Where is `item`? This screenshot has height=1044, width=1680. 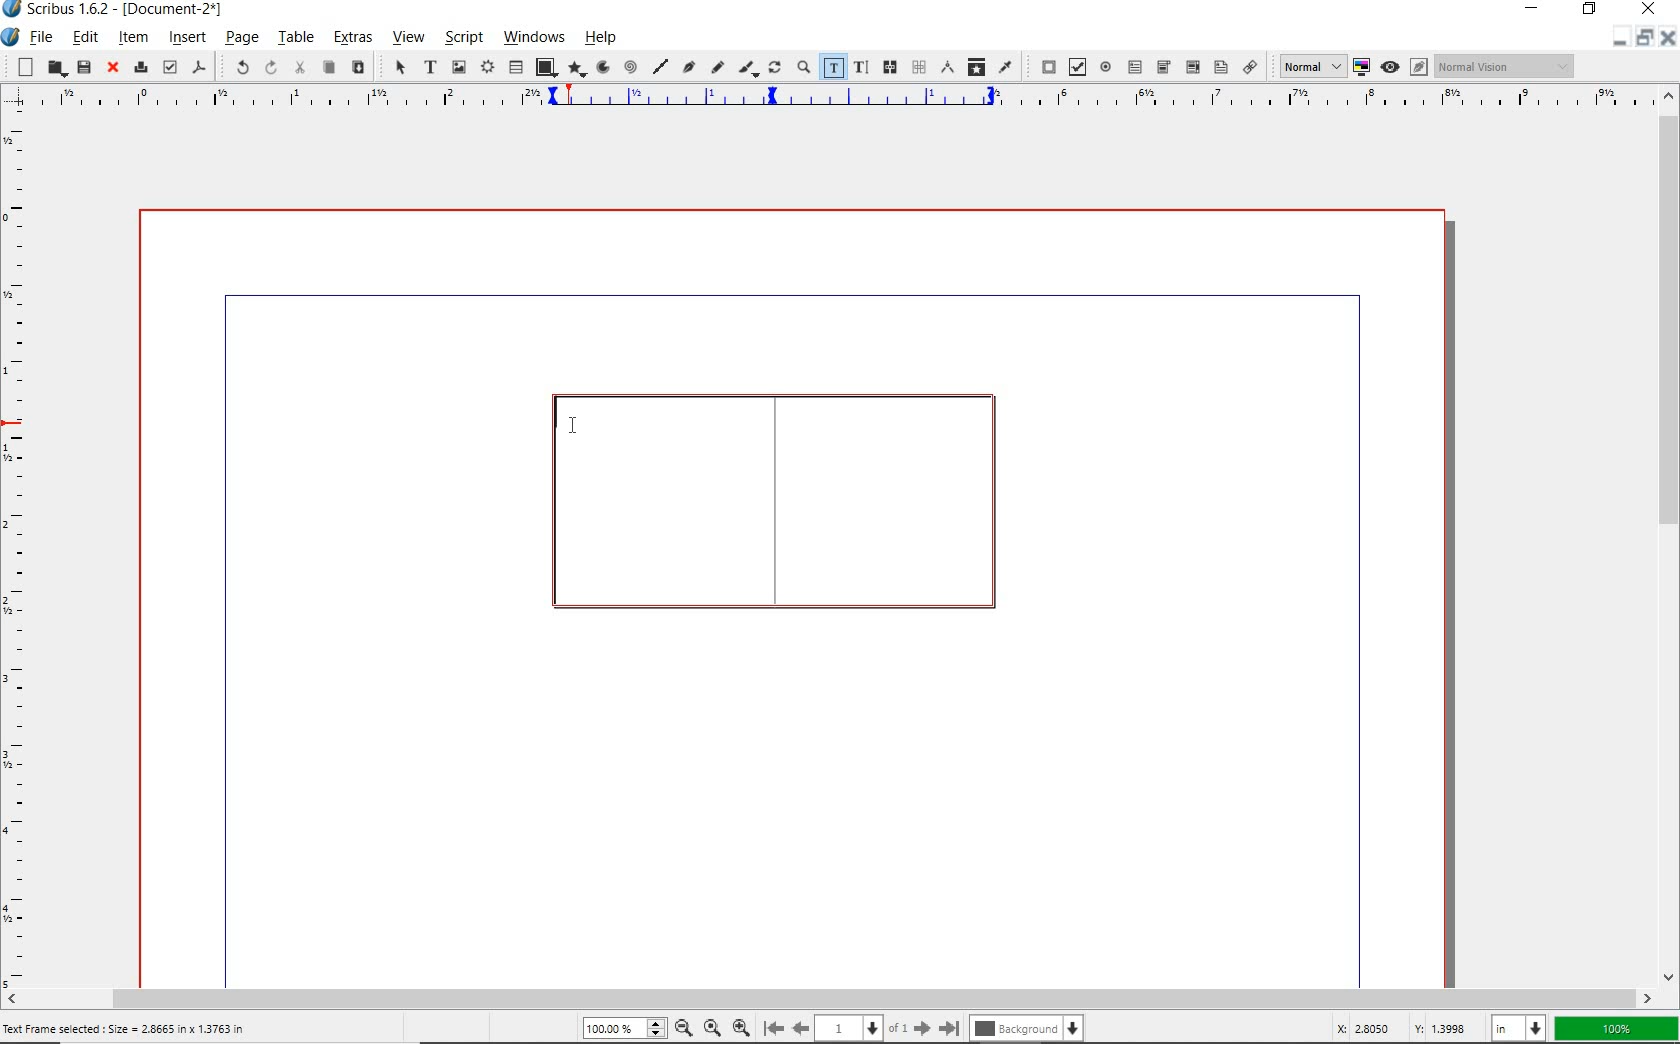
item is located at coordinates (136, 38).